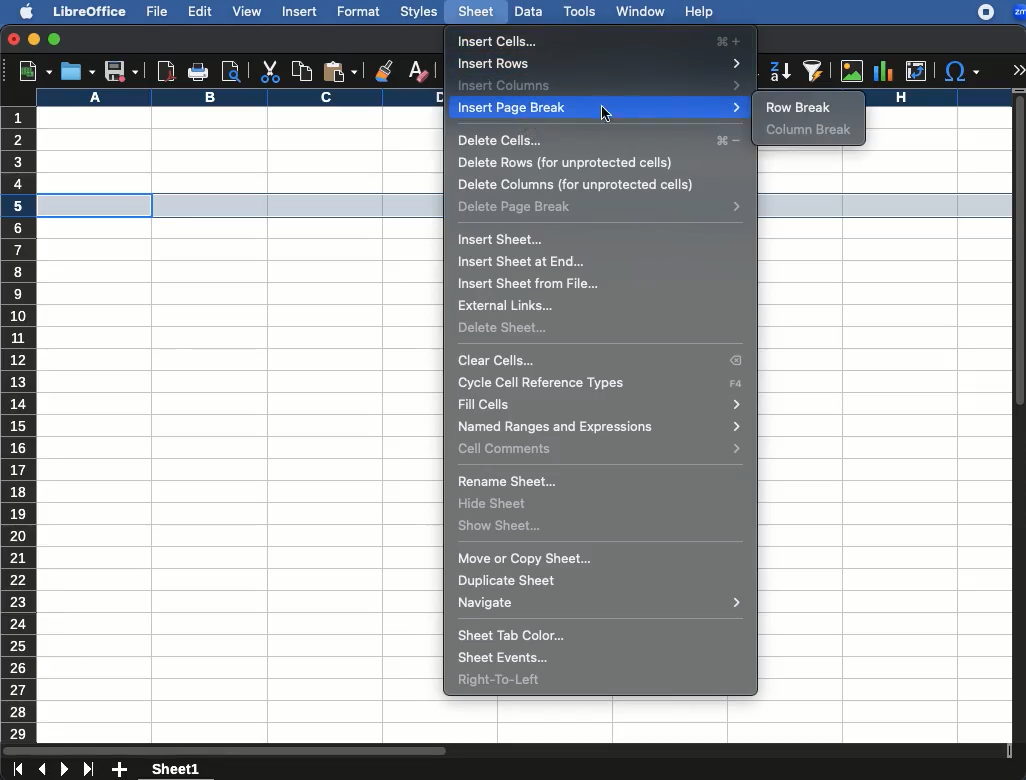 The width and height of the screenshot is (1026, 780). I want to click on sheet, so click(474, 11).